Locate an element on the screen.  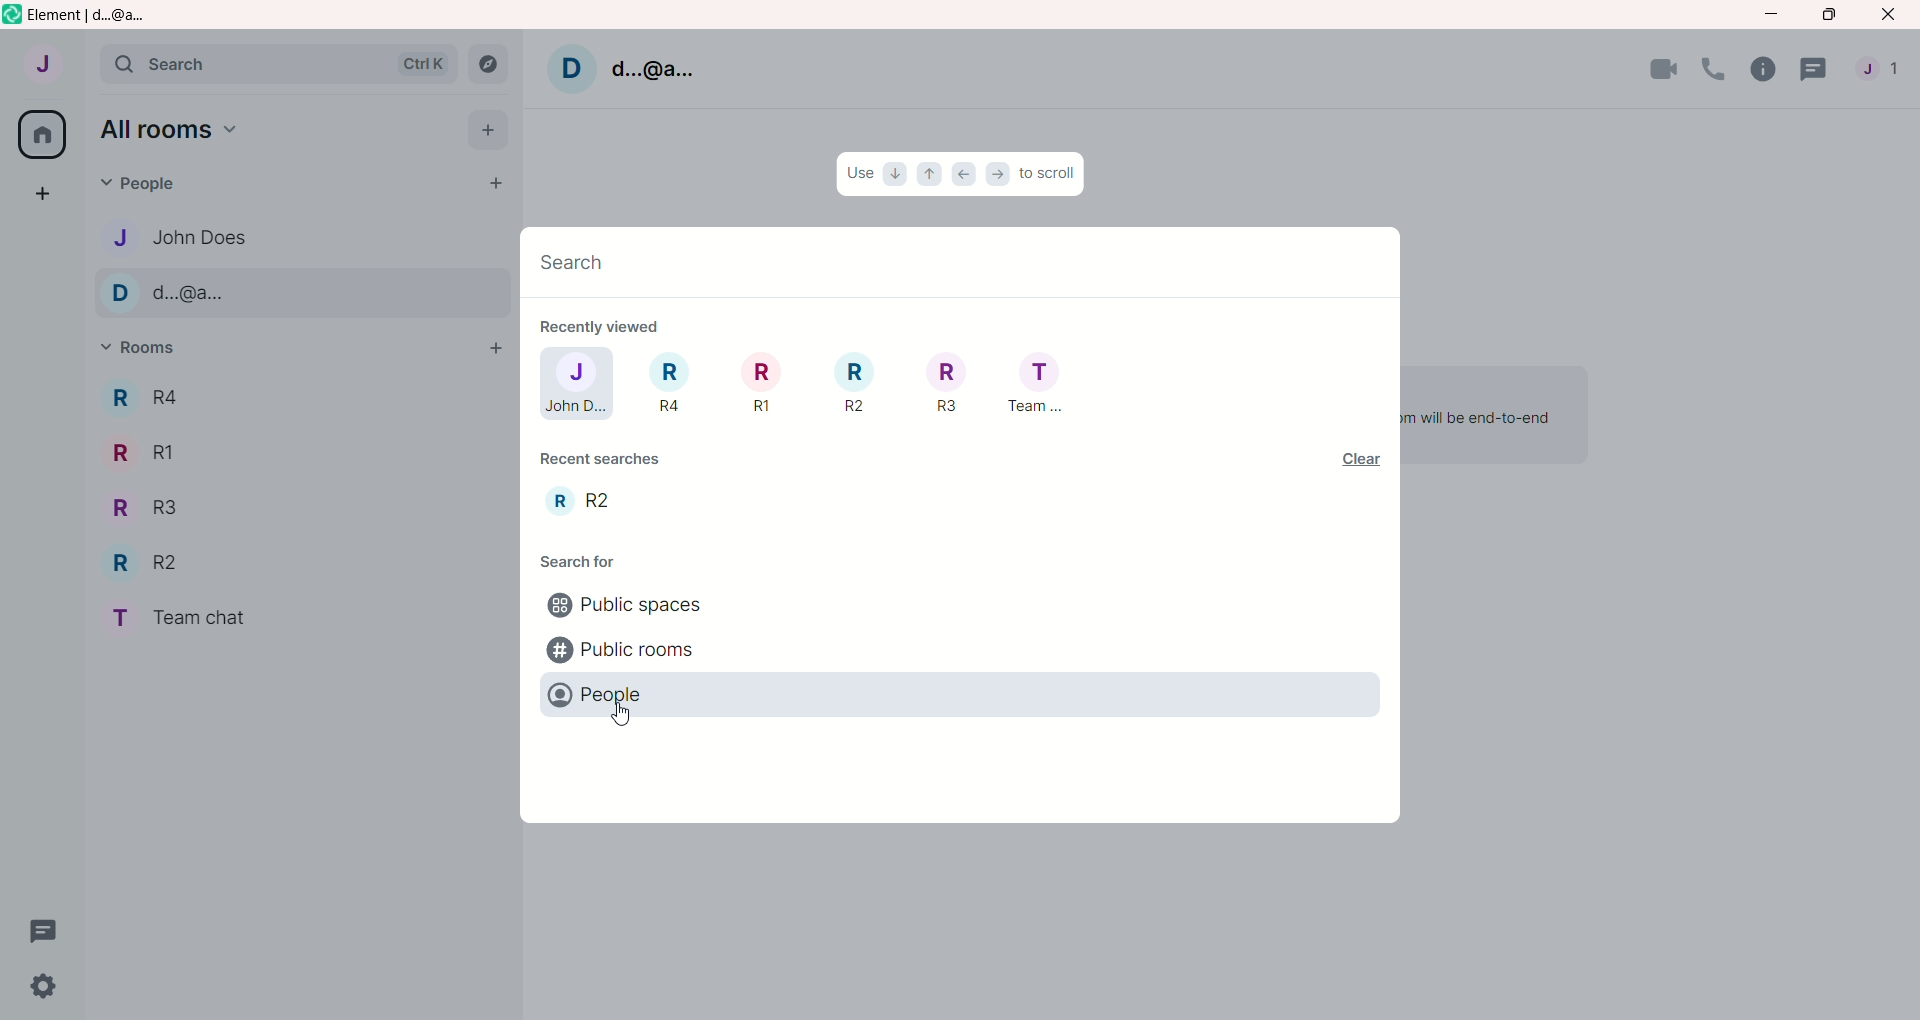
Recently viewed is located at coordinates (611, 325).